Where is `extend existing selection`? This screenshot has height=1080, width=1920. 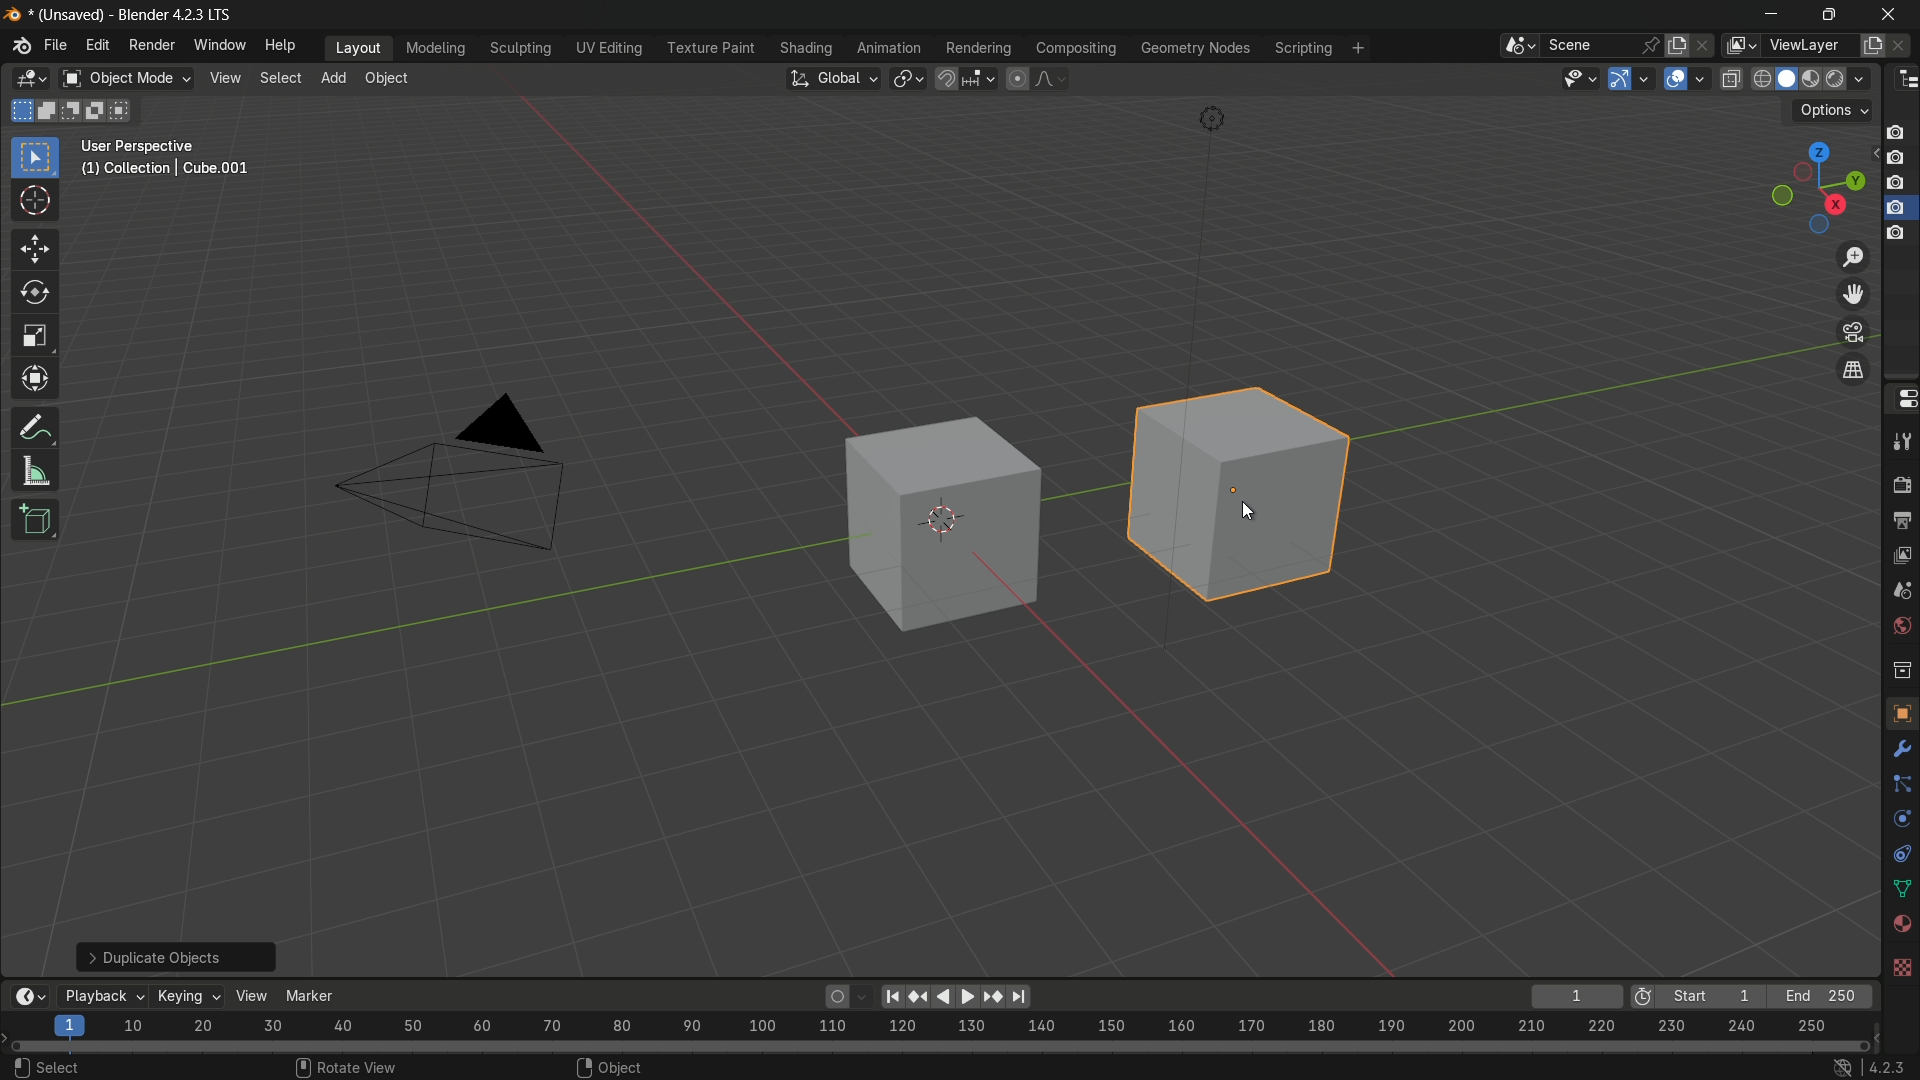 extend existing selection is located at coordinates (49, 112).